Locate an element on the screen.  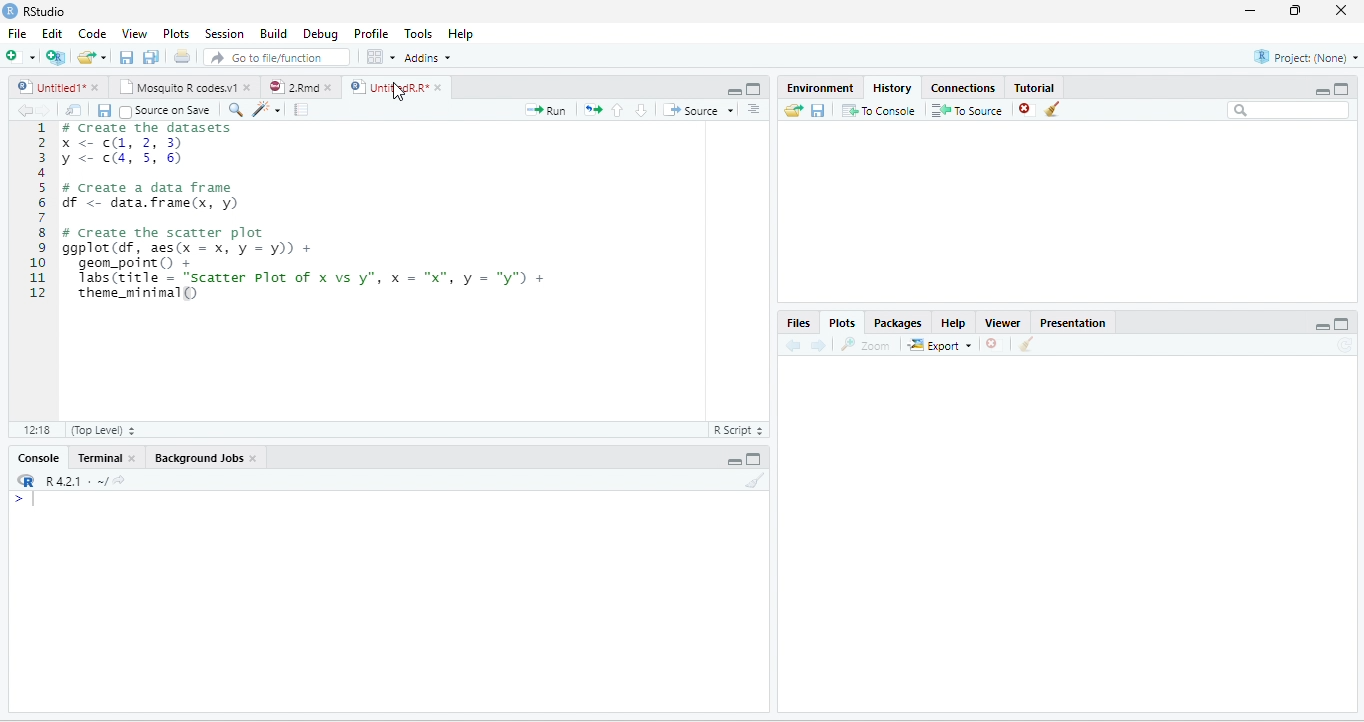
Clear console is located at coordinates (756, 480).